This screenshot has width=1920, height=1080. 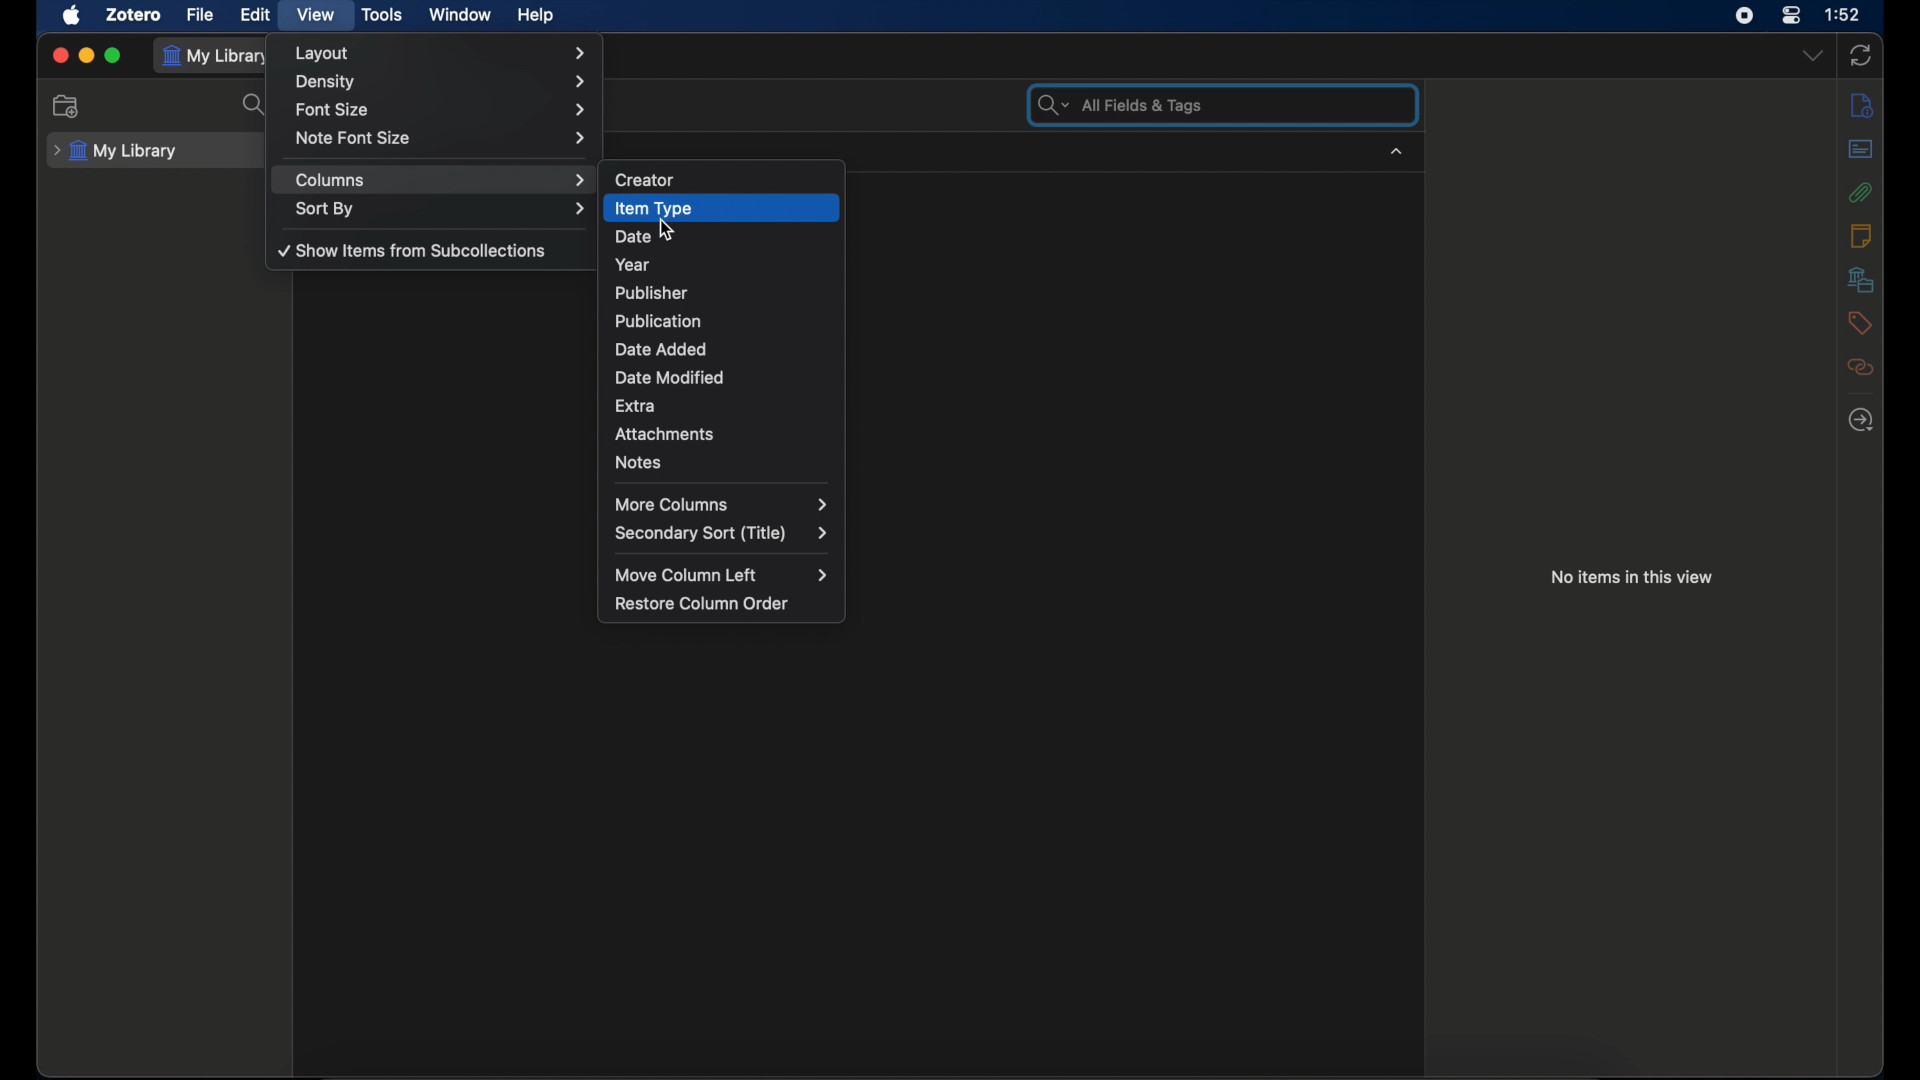 I want to click on attachments, so click(x=666, y=434).